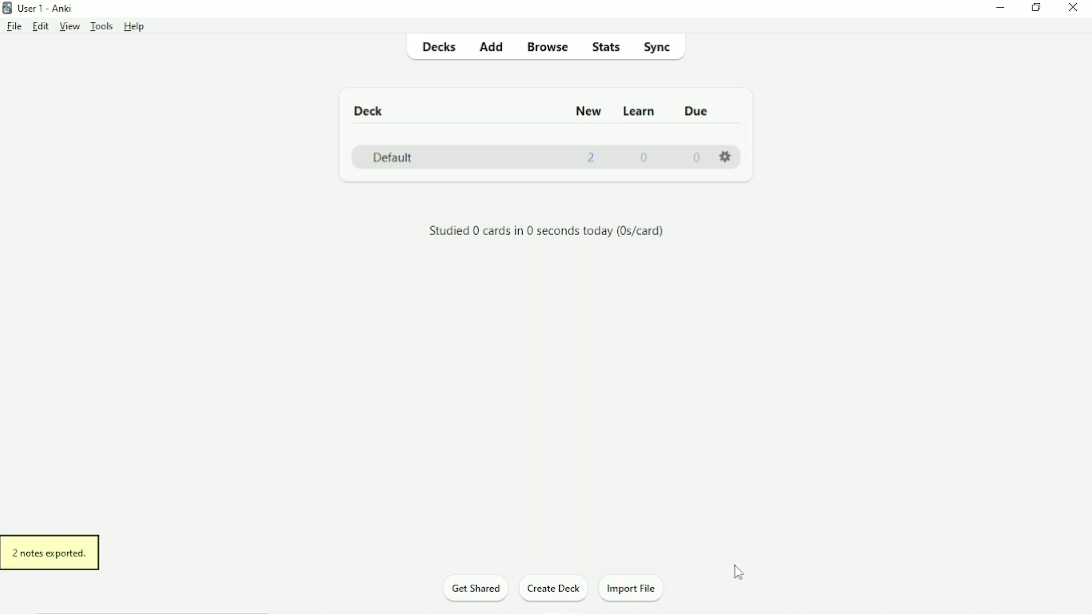 Image resolution: width=1092 pixels, height=614 pixels. I want to click on Close, so click(1072, 9).